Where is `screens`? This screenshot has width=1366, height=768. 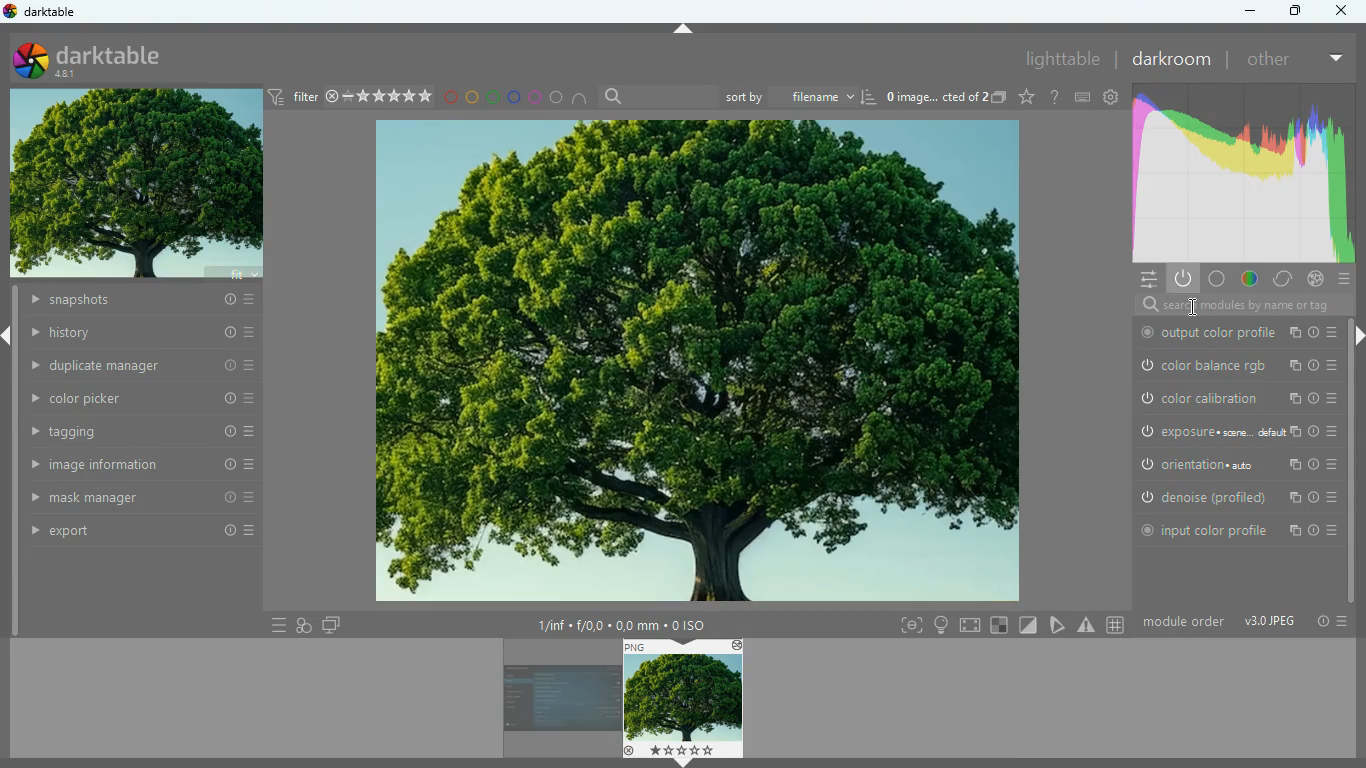 screens is located at coordinates (331, 624).